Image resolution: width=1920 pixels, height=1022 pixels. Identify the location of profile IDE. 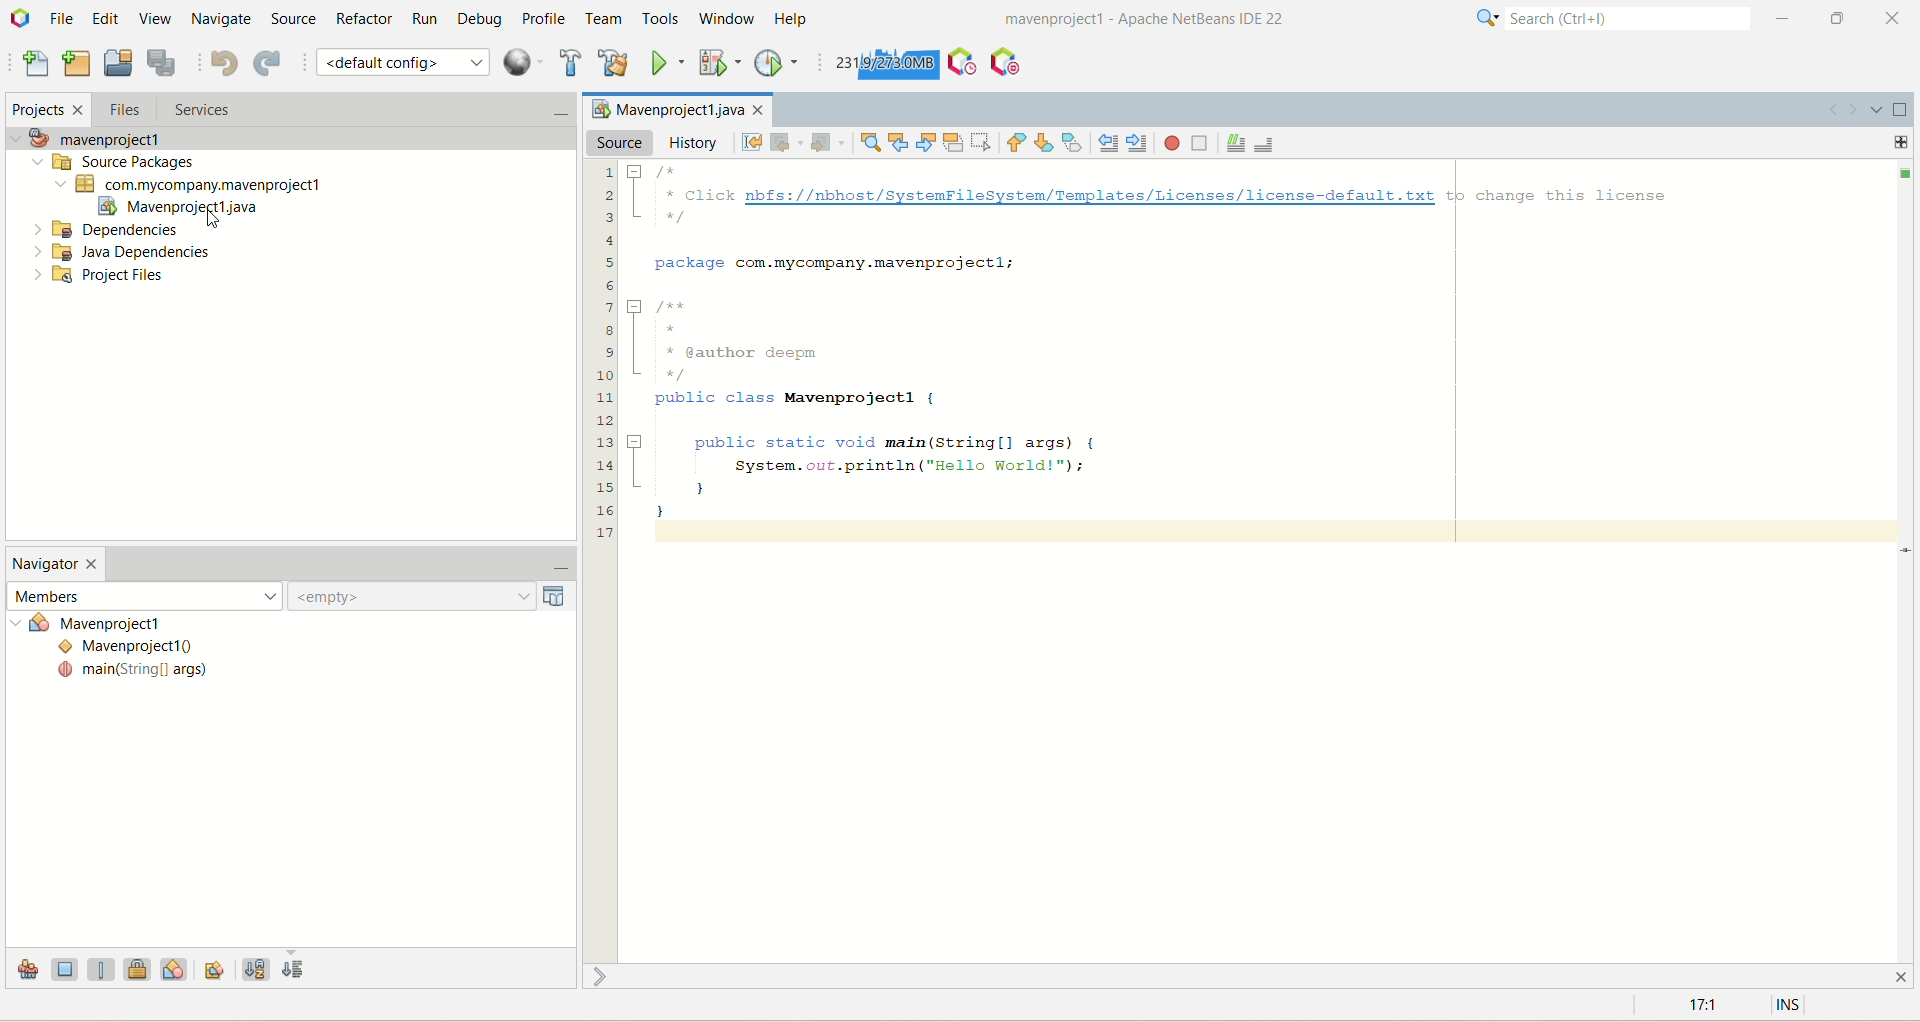
(962, 62).